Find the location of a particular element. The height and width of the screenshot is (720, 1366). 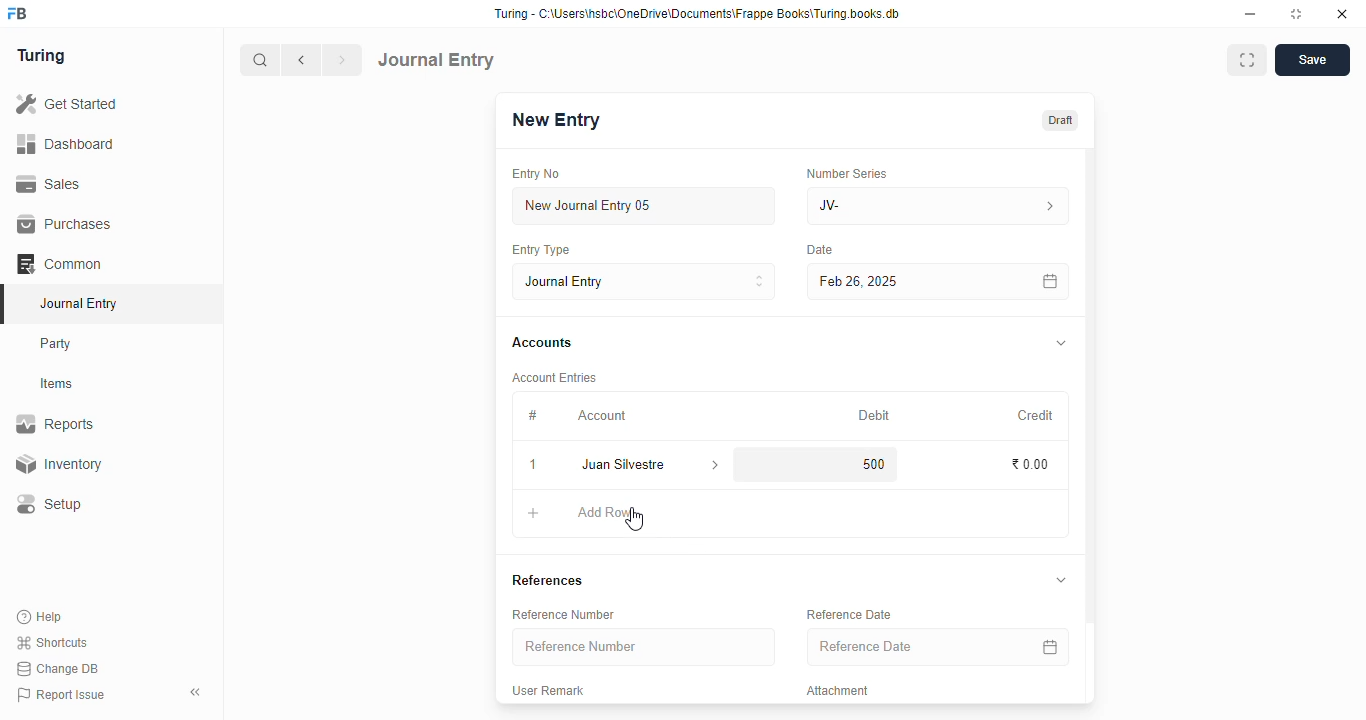

new entry is located at coordinates (555, 120).